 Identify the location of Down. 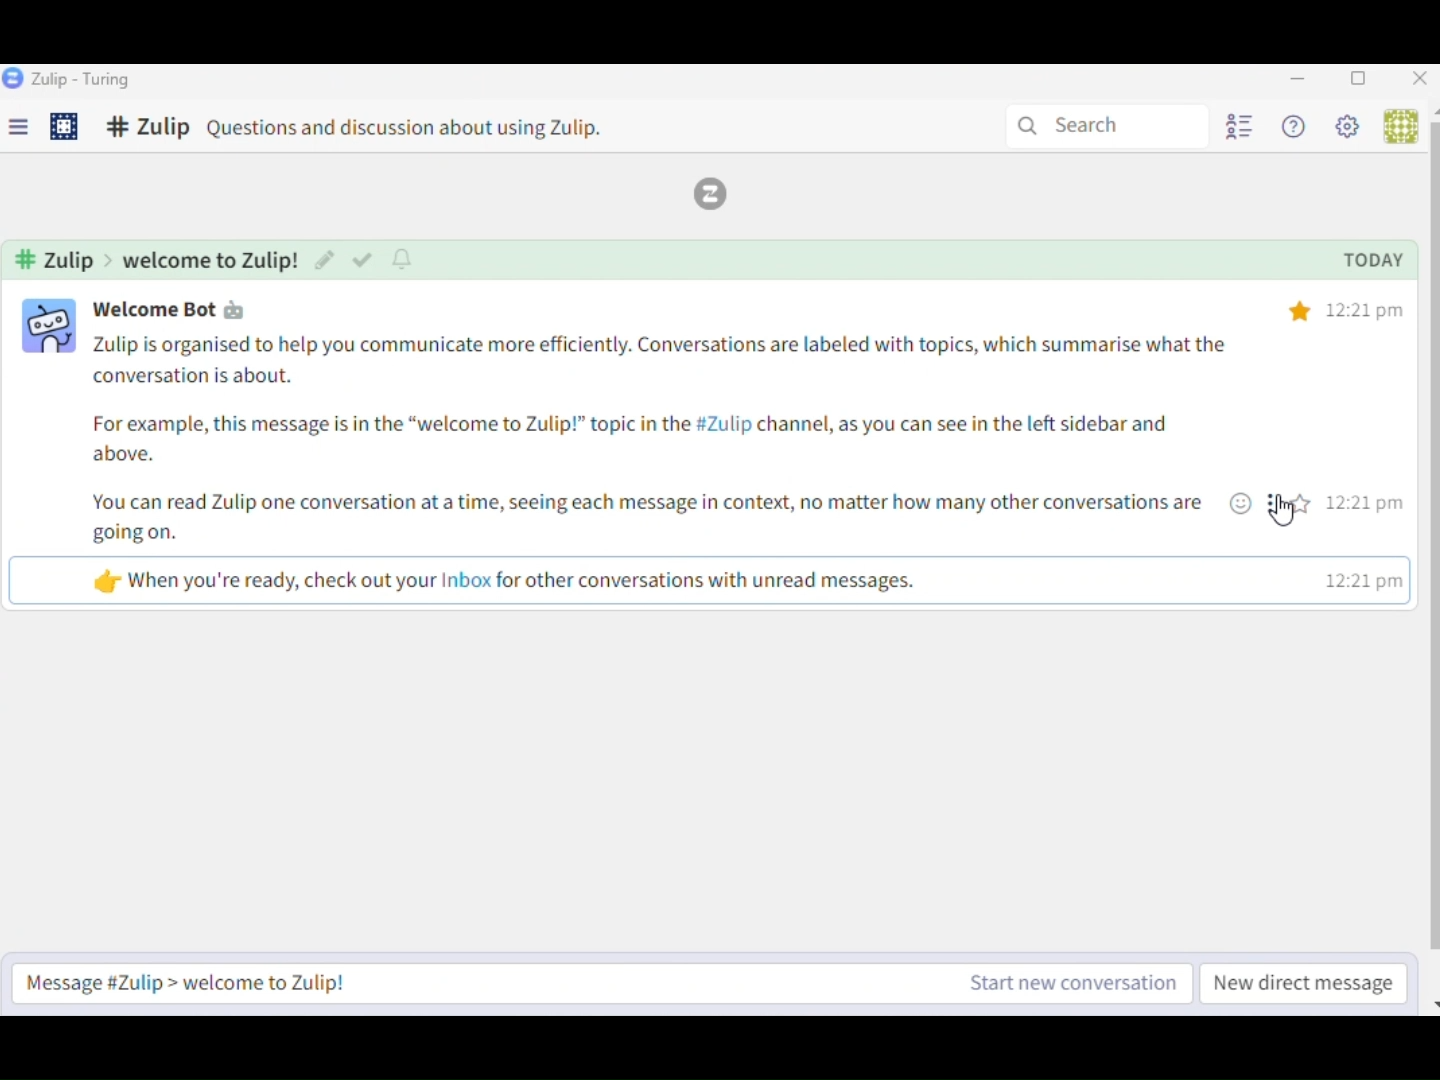
(1431, 997).